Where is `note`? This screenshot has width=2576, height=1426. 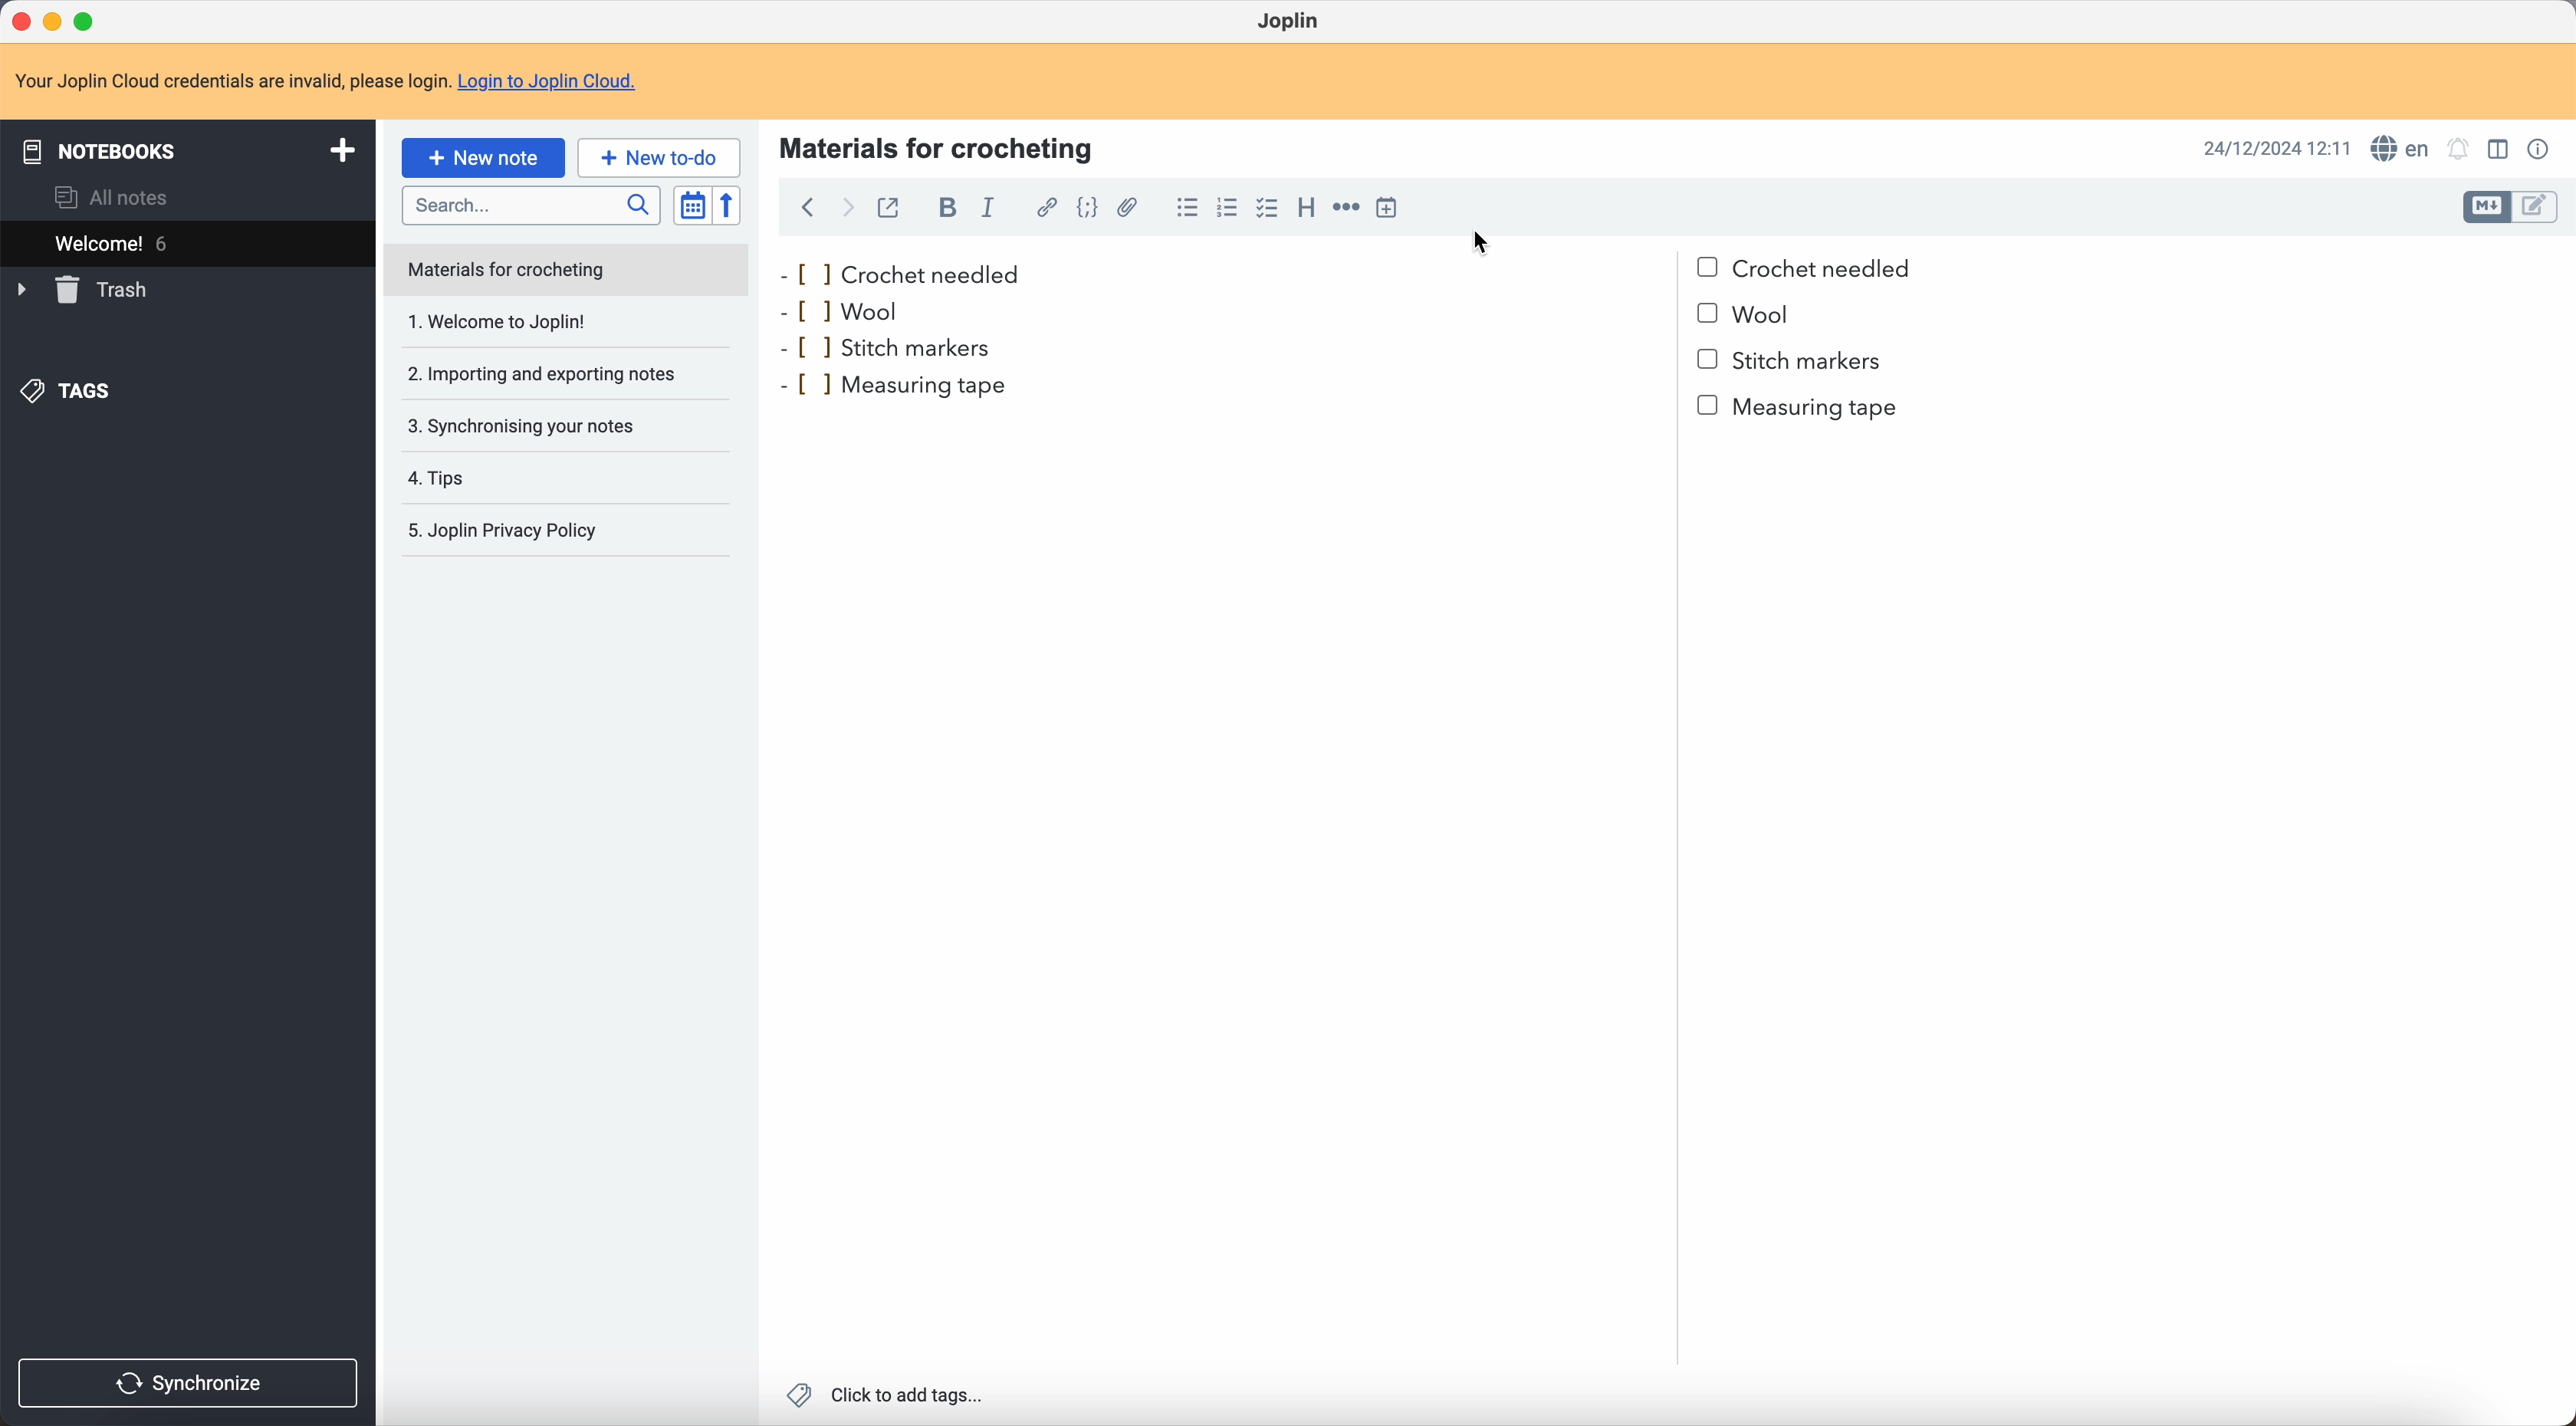 note is located at coordinates (567, 270).